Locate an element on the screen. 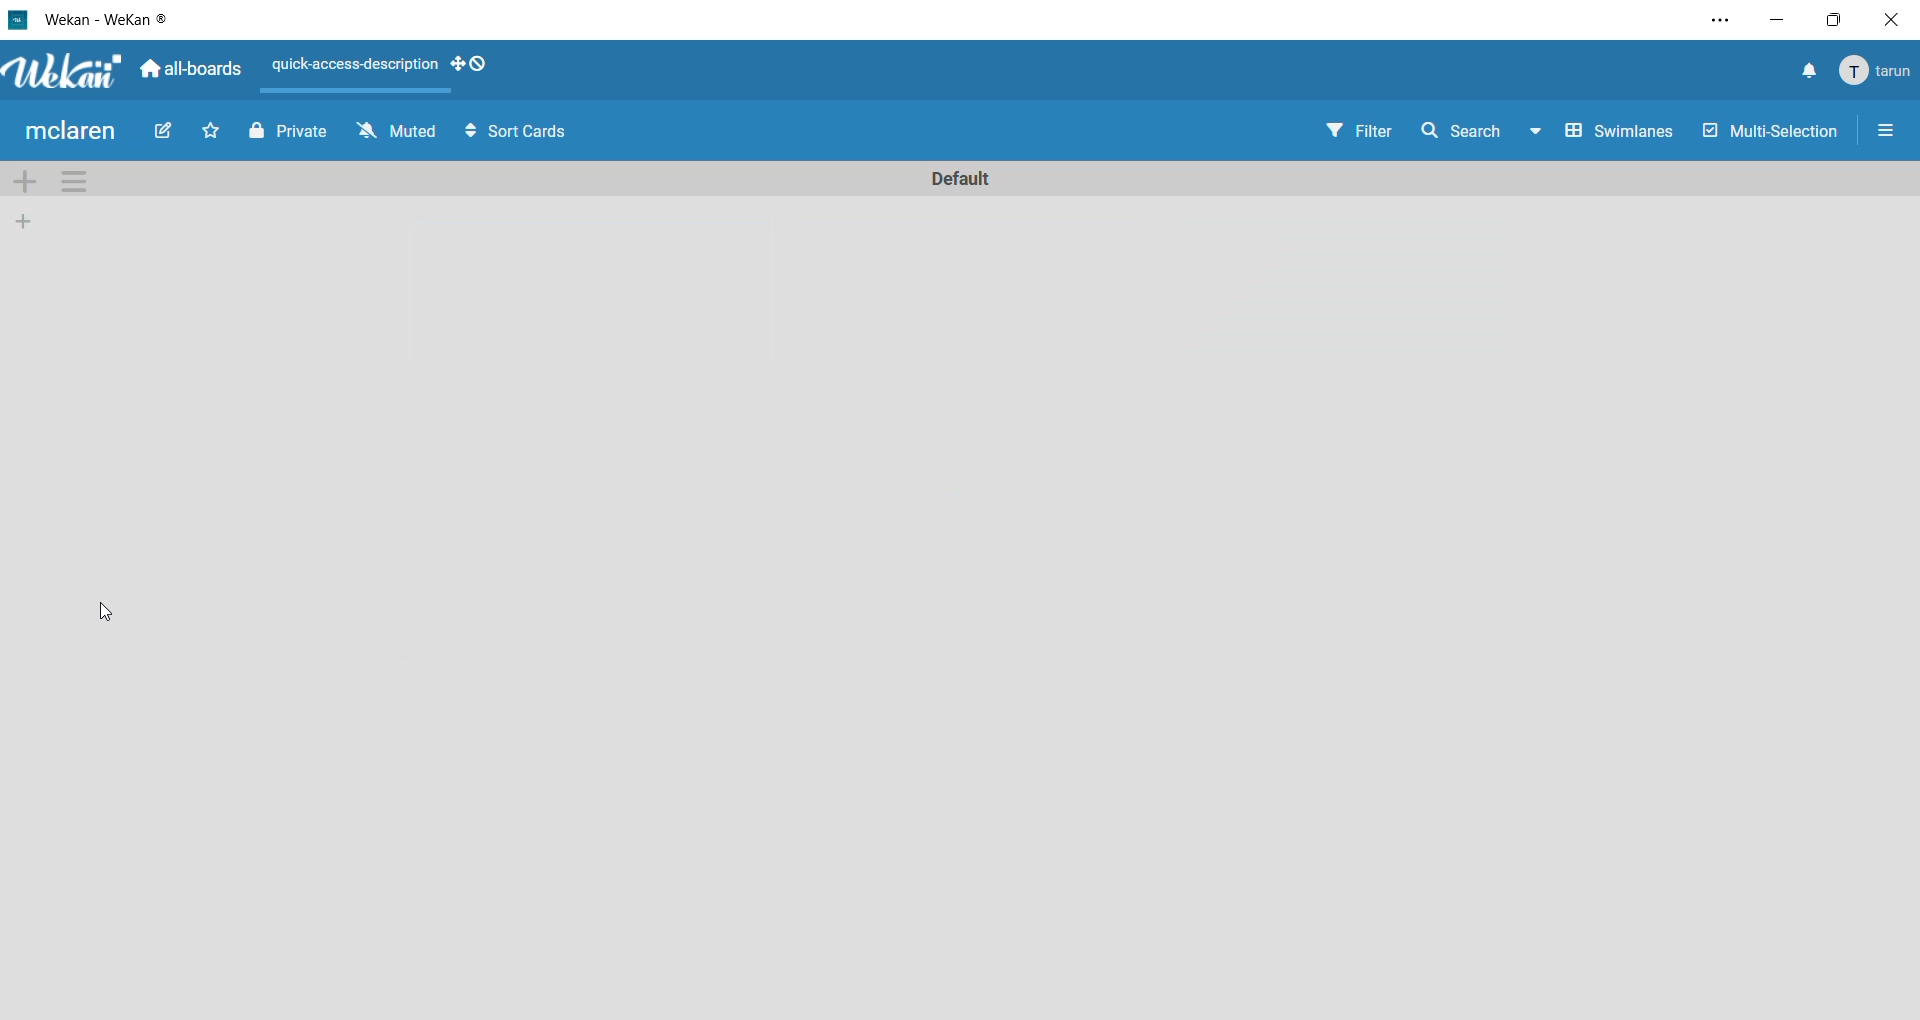 The image size is (1920, 1020). quick access description is located at coordinates (353, 68).